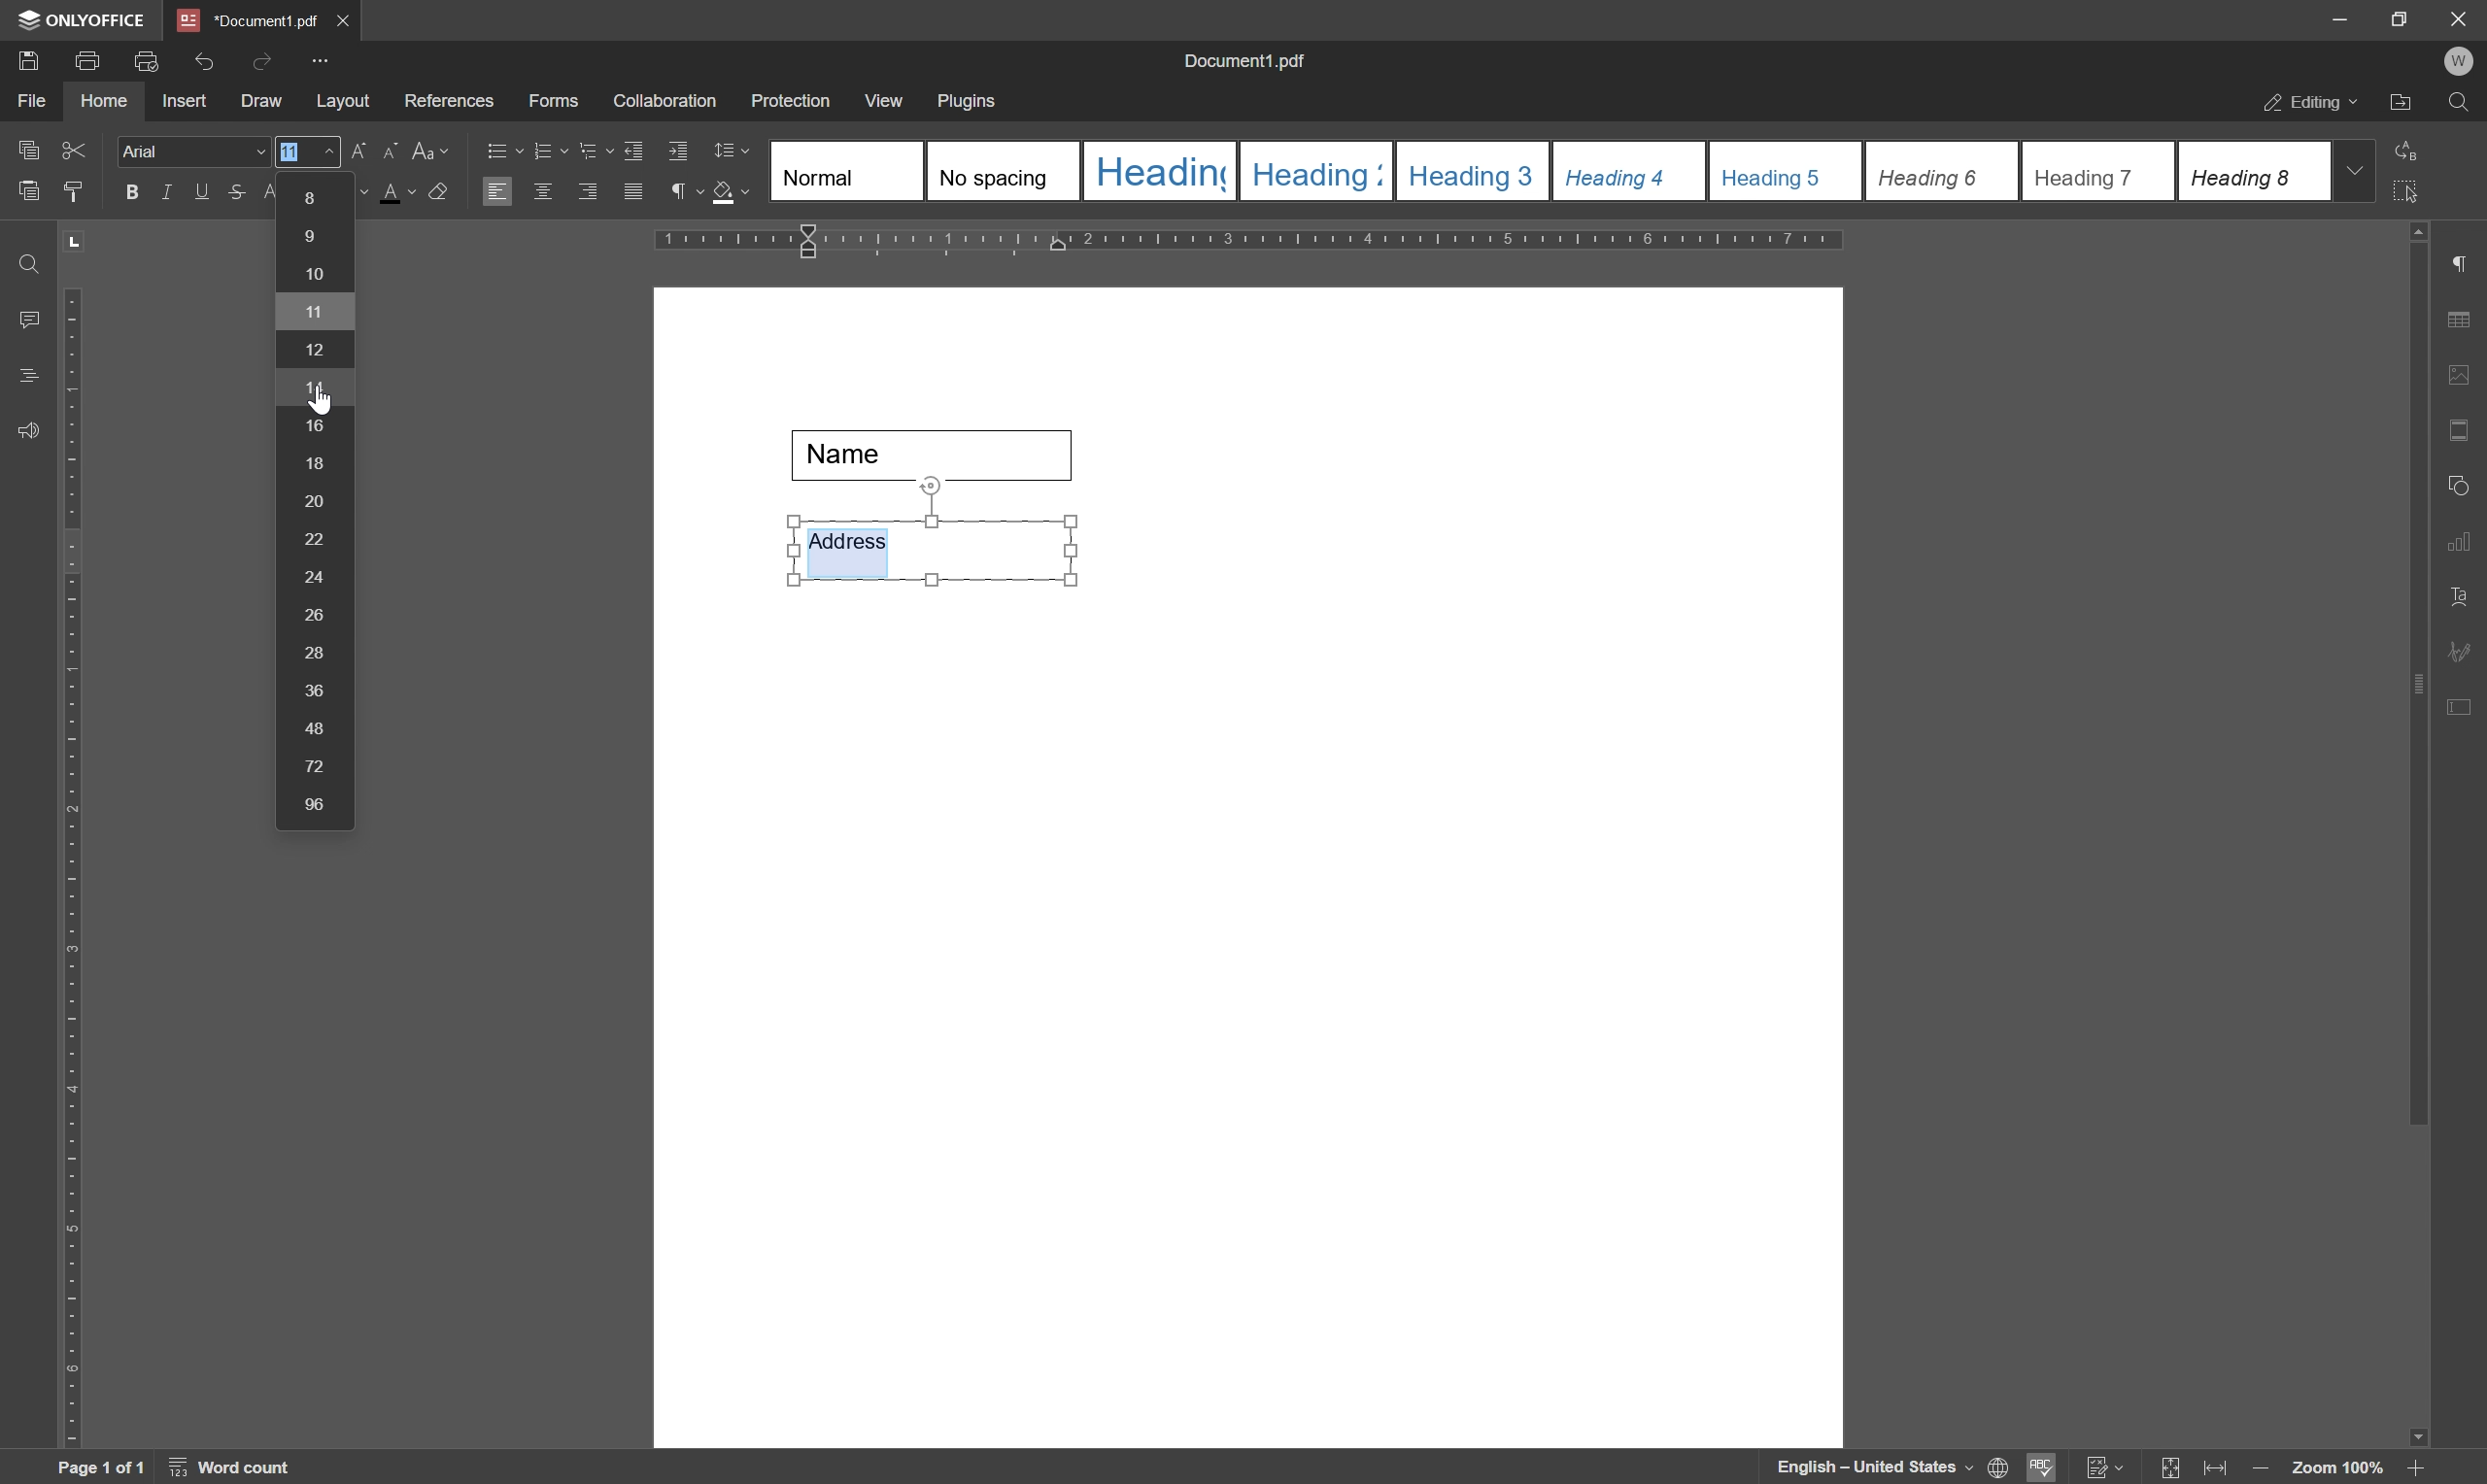 The height and width of the screenshot is (1484, 2487). What do you see at coordinates (2391, 18) in the screenshot?
I see `restore down` at bounding box center [2391, 18].